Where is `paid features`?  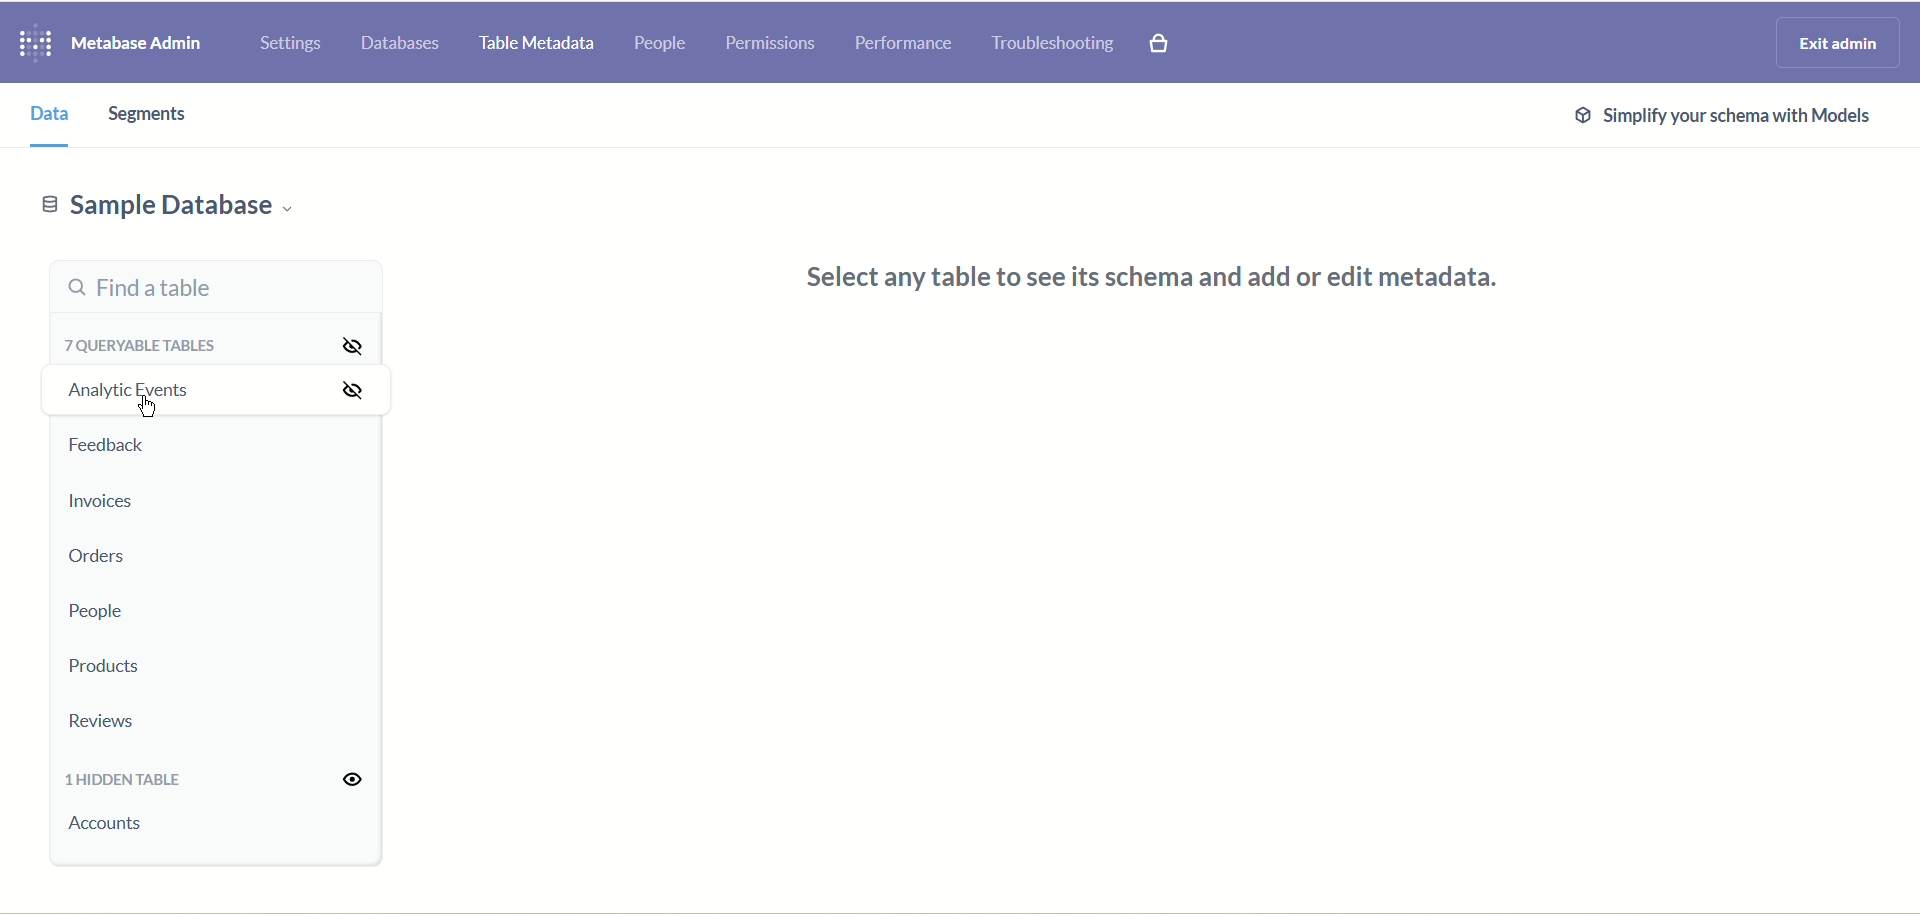 paid features is located at coordinates (1161, 45).